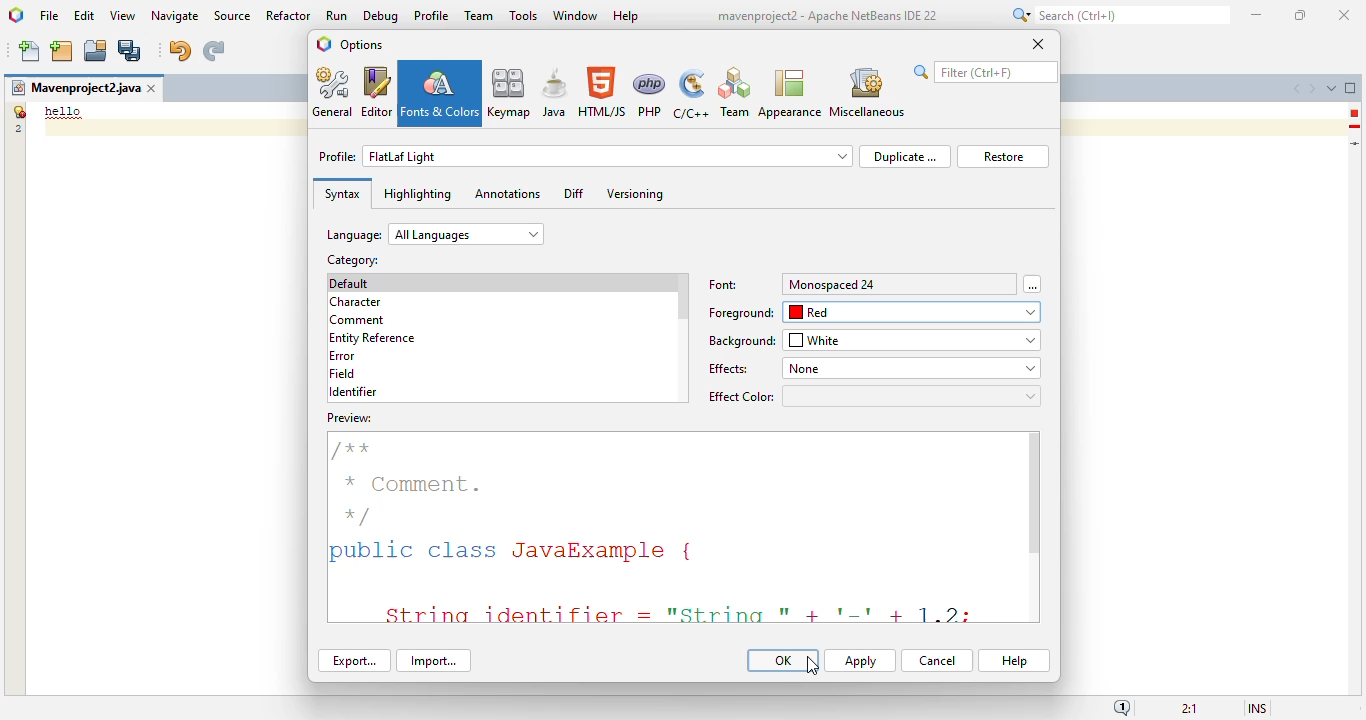 The image size is (1366, 720). I want to click on export, so click(355, 660).